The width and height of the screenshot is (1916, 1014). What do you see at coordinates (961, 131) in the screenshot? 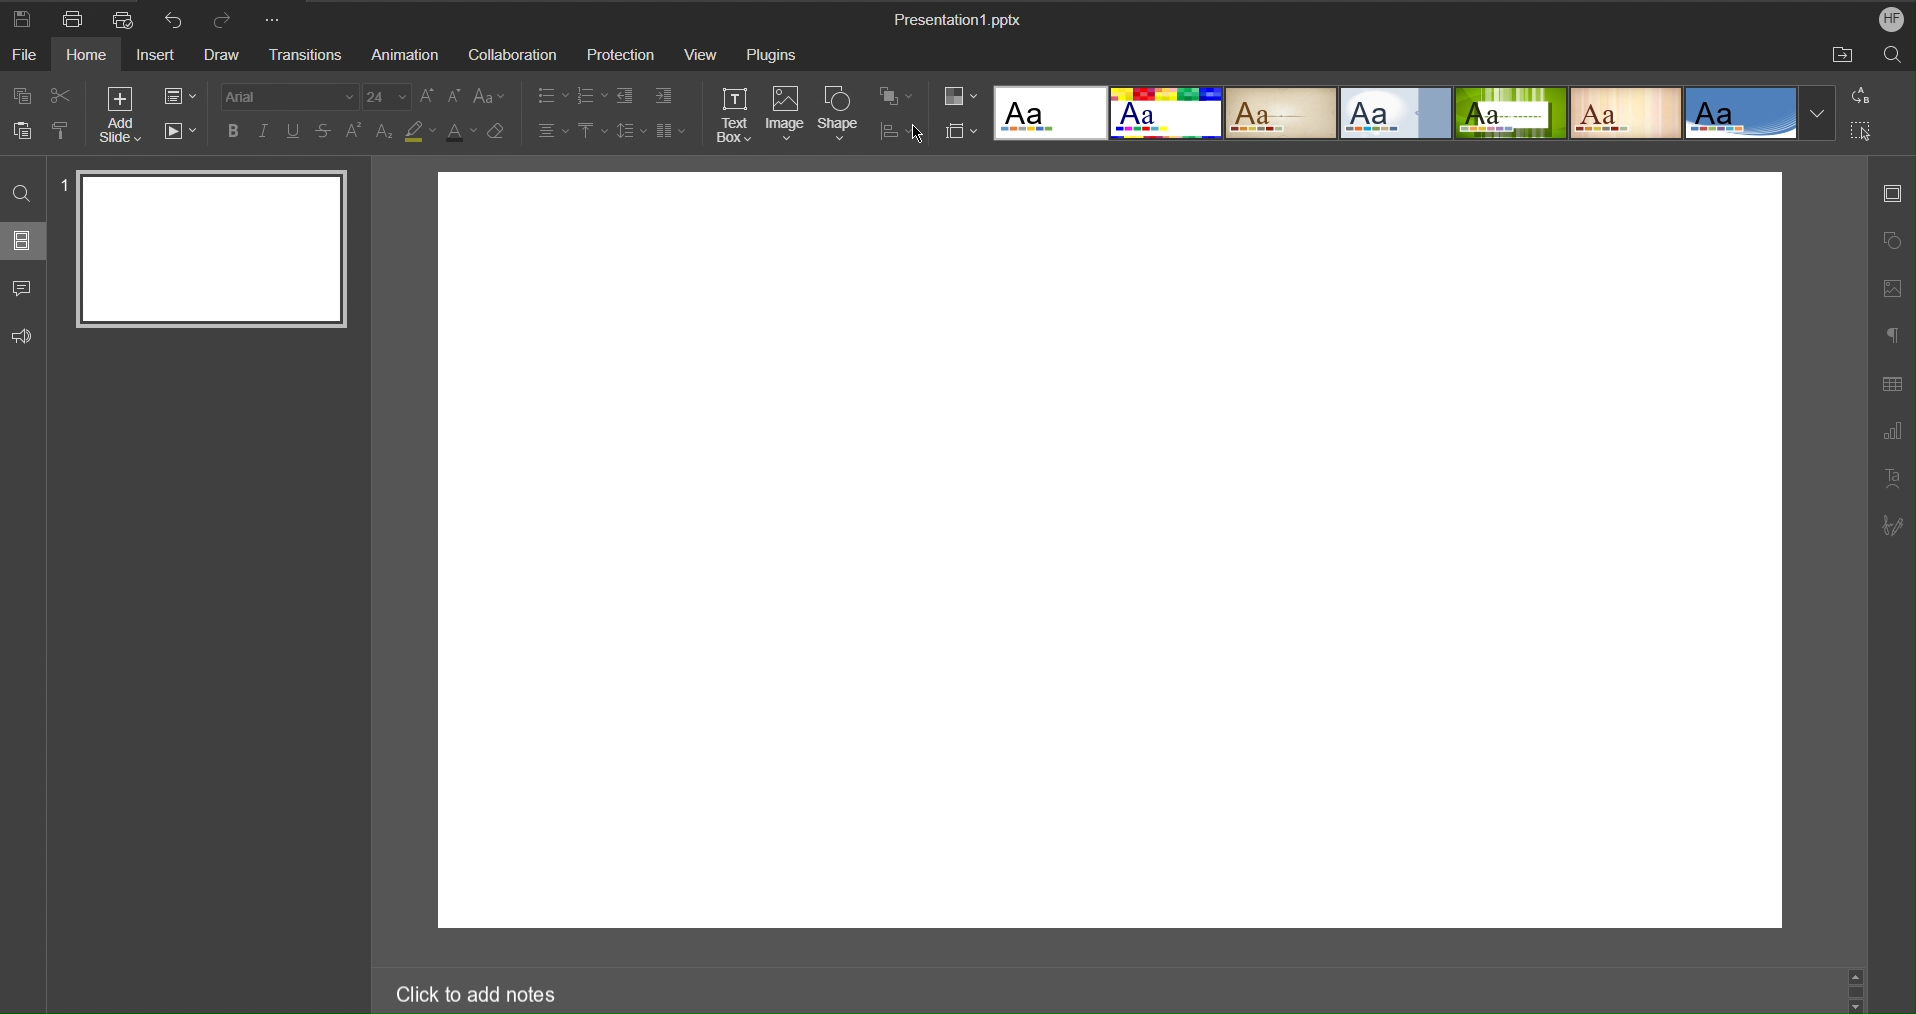
I see `Slide Size Settings` at bounding box center [961, 131].